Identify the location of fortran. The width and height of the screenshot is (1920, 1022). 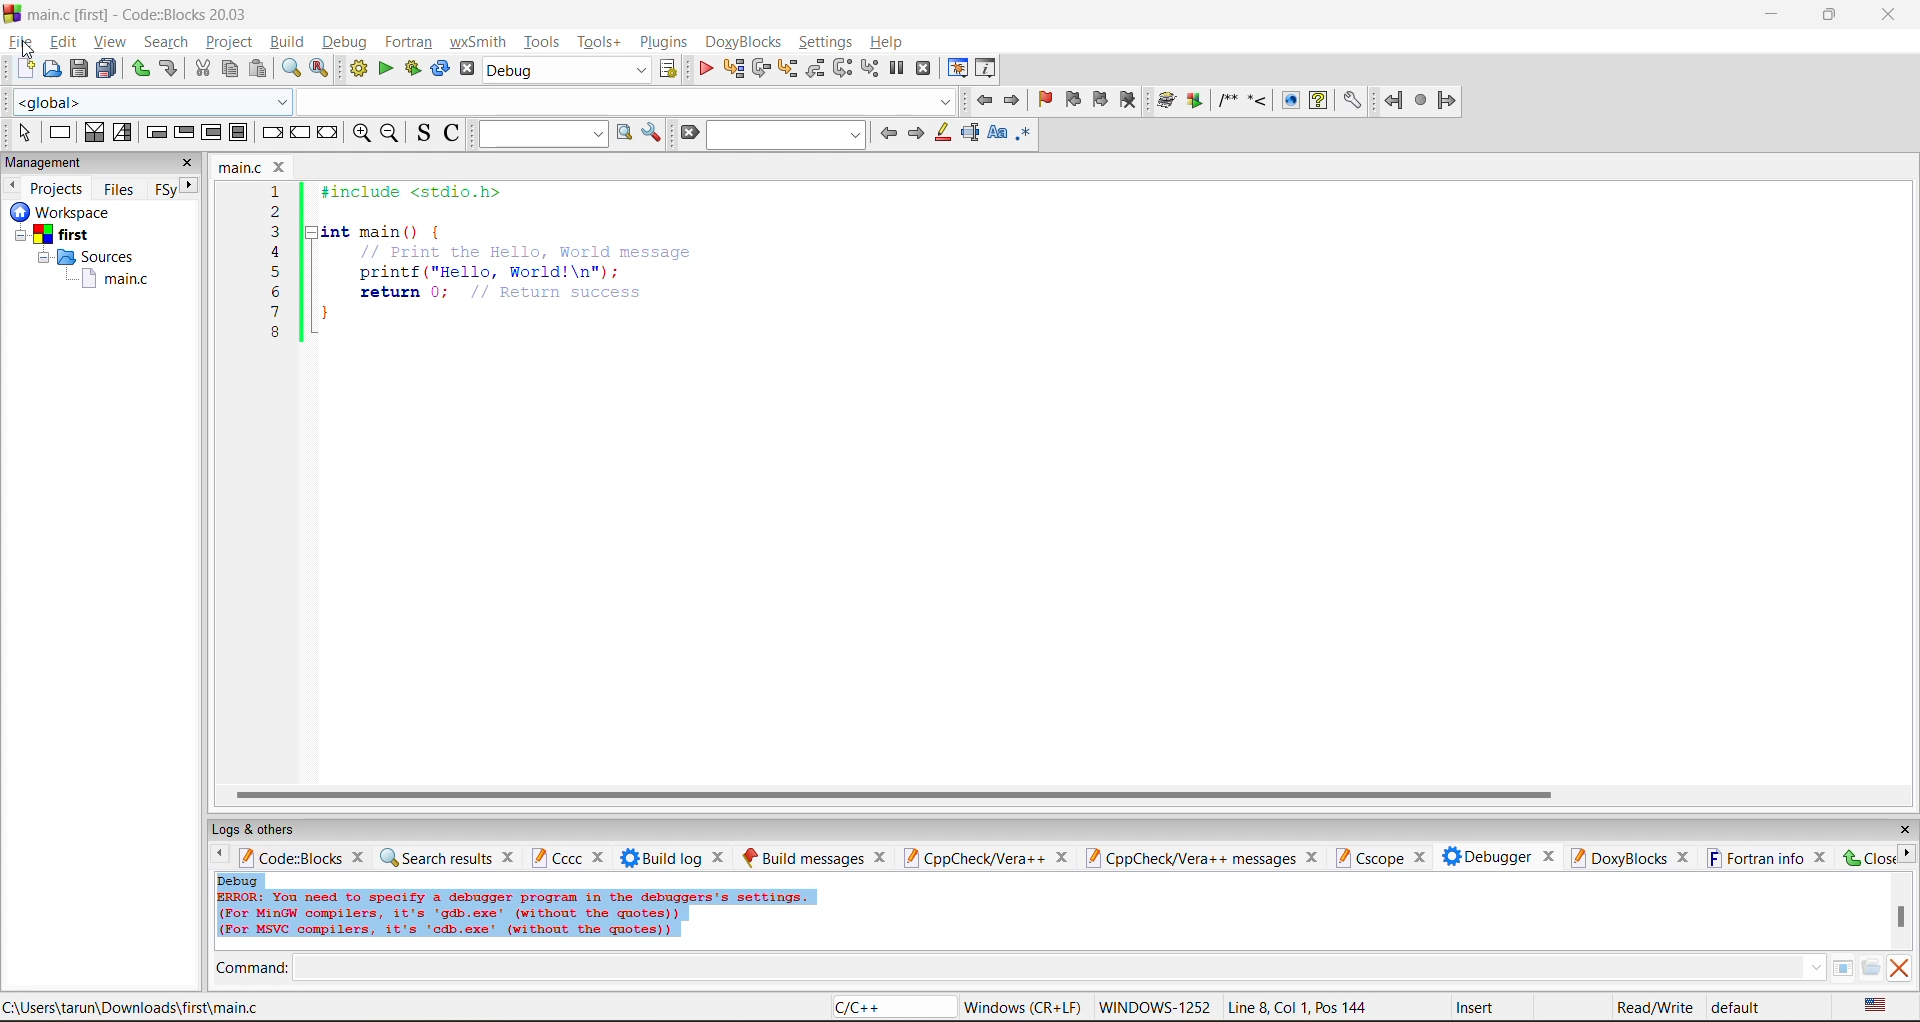
(409, 42).